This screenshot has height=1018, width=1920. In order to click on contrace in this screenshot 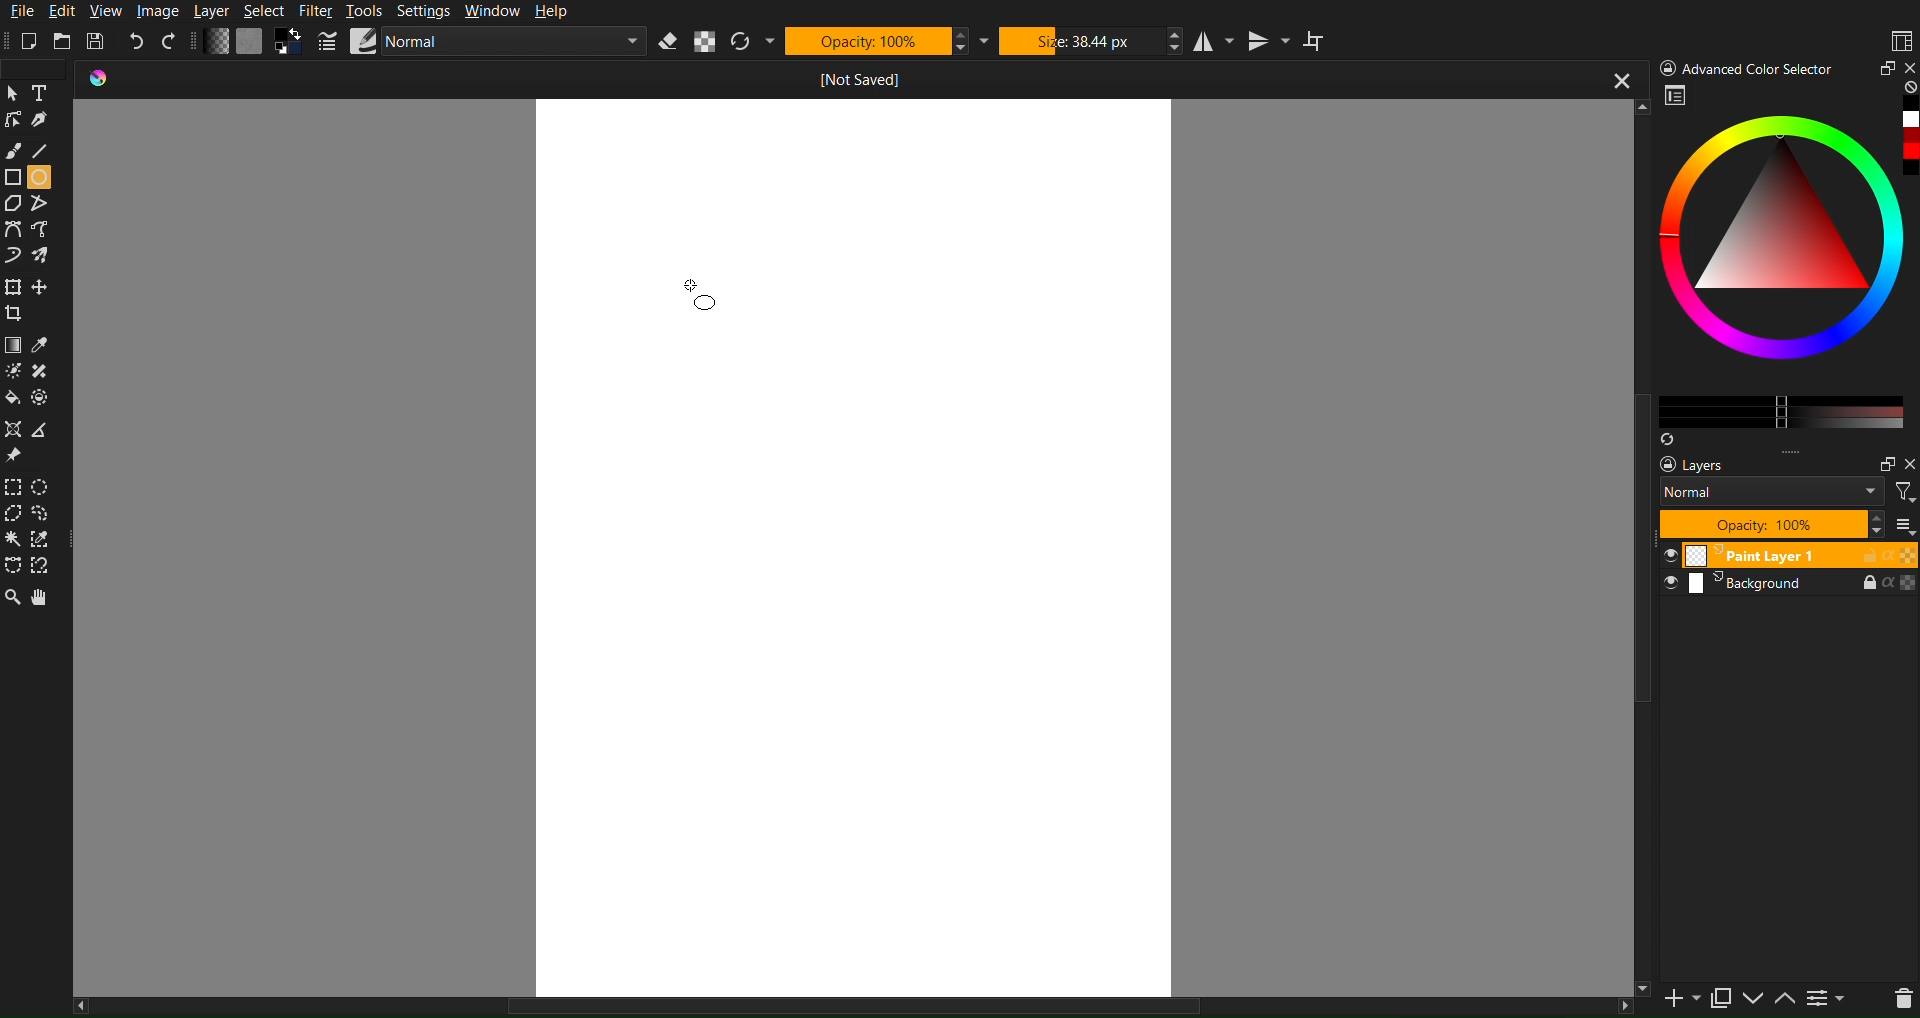, I will do `click(1833, 998)`.